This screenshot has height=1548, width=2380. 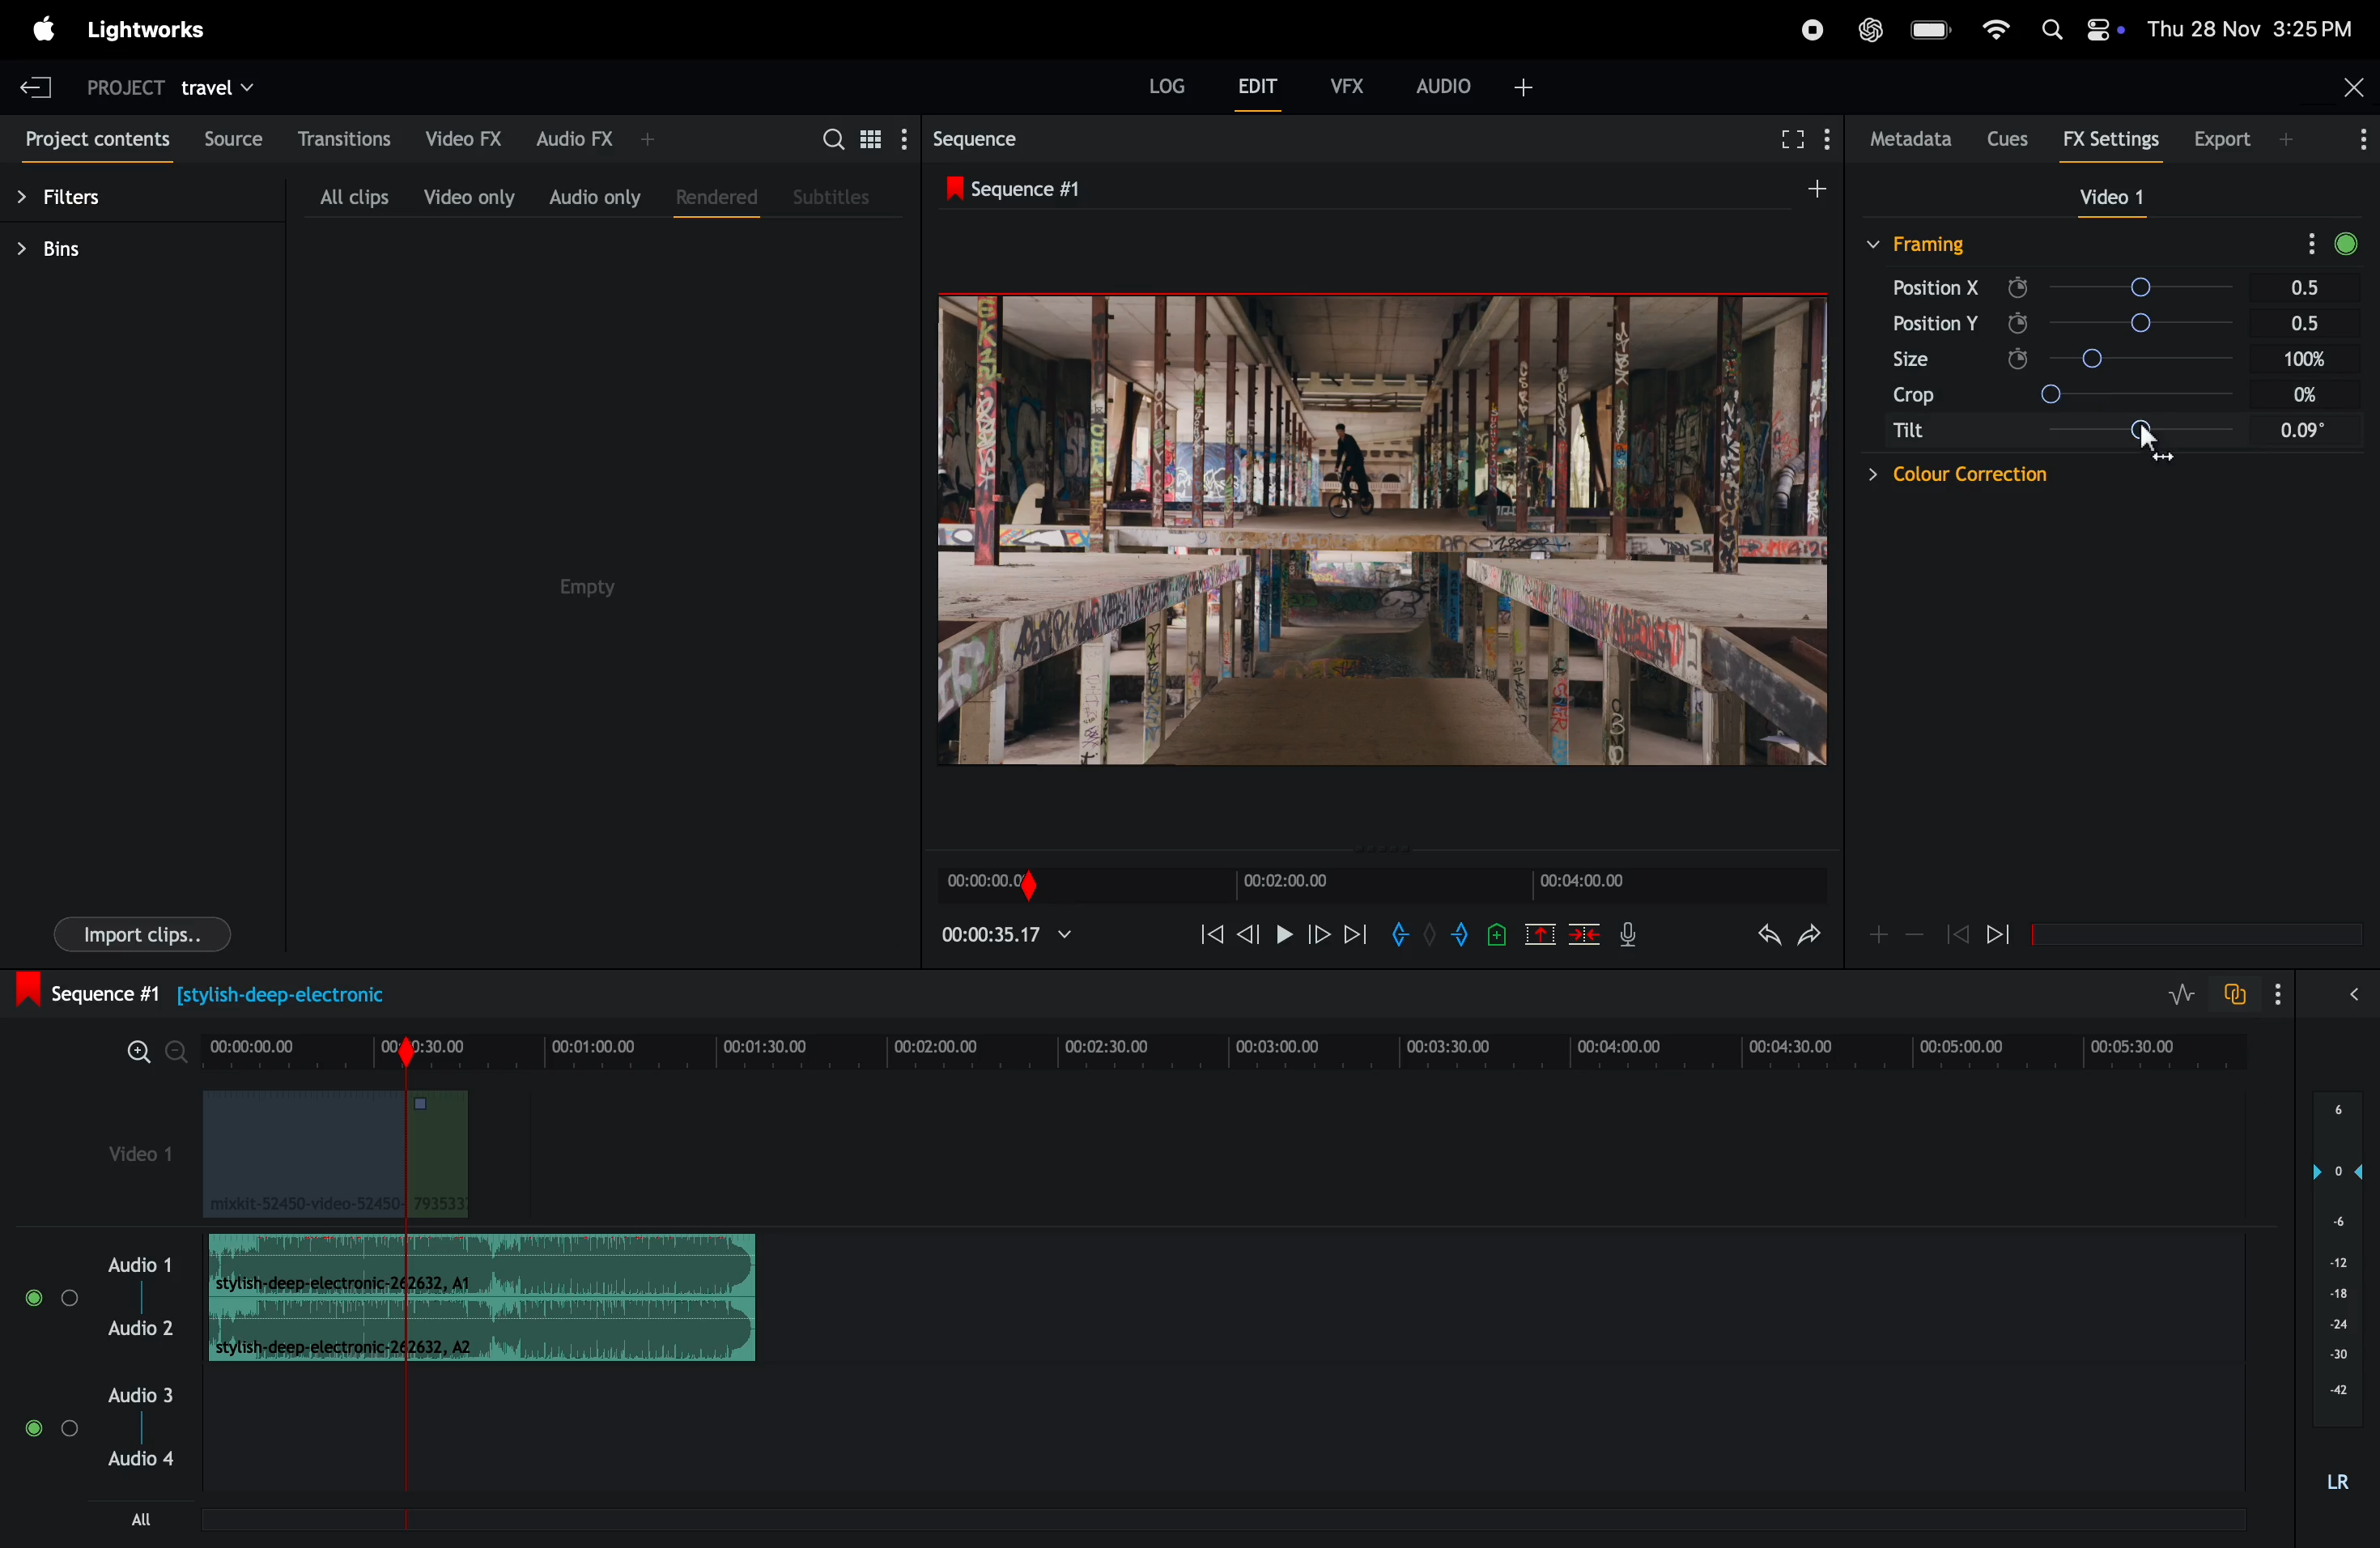 I want to click on project, so click(x=128, y=83).